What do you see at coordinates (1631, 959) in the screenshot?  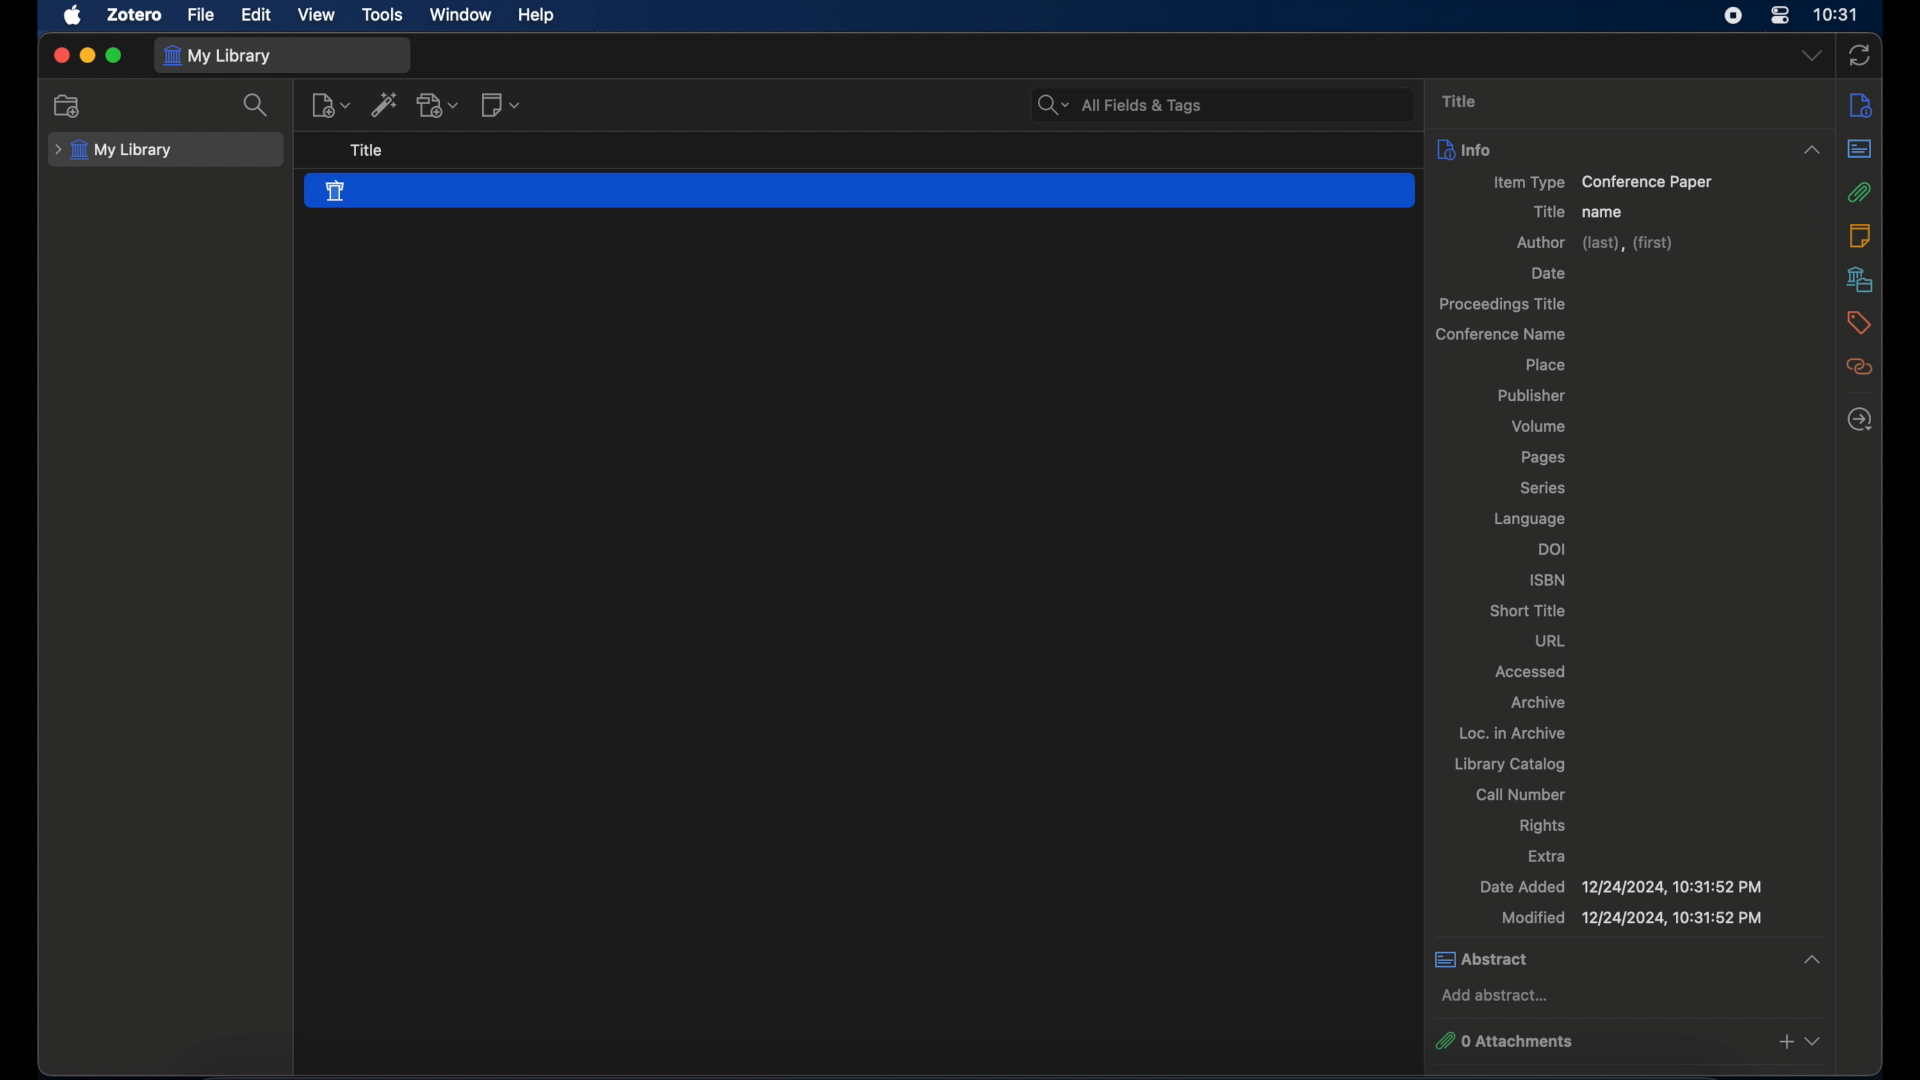 I see `abstract` at bounding box center [1631, 959].